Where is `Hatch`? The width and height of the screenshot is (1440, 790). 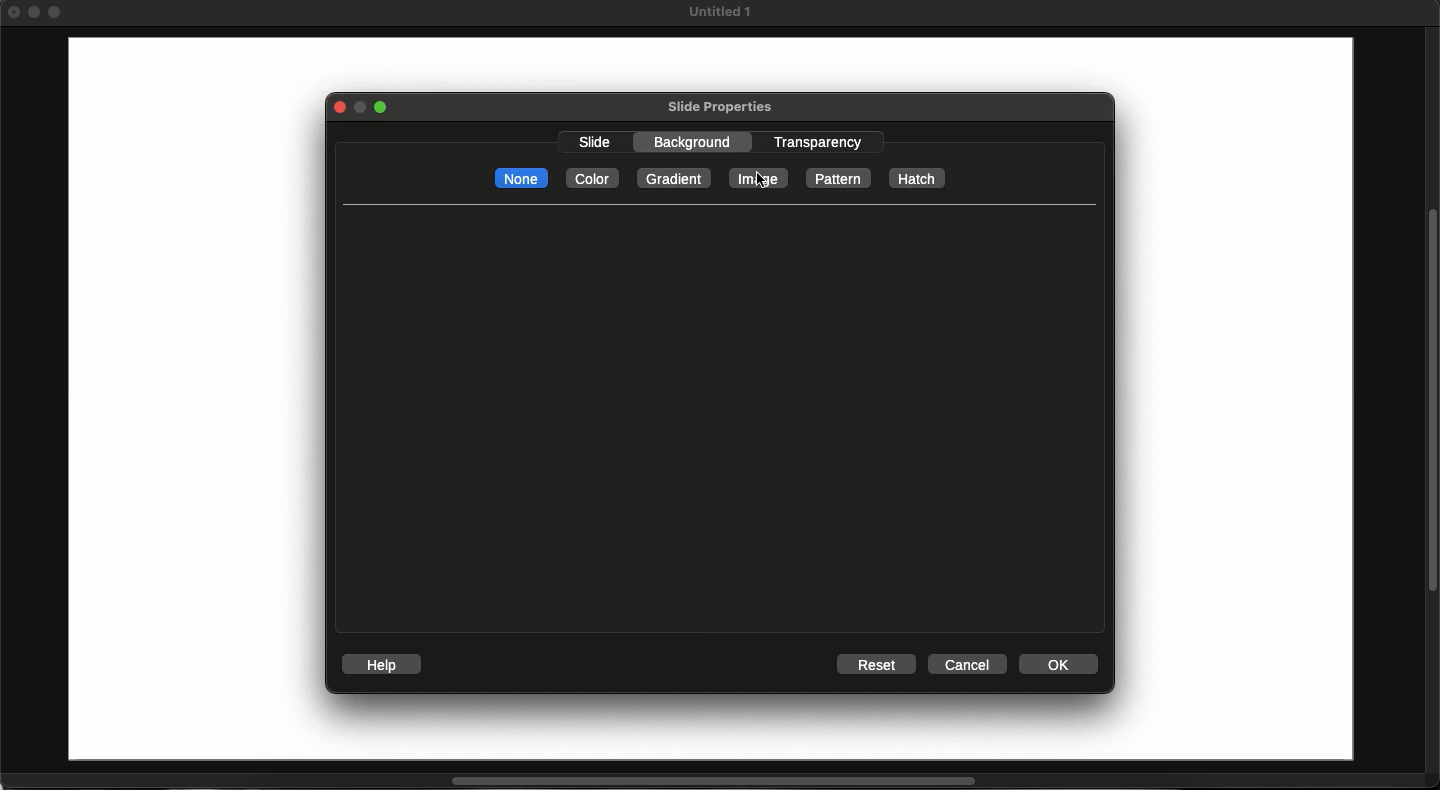 Hatch is located at coordinates (917, 178).